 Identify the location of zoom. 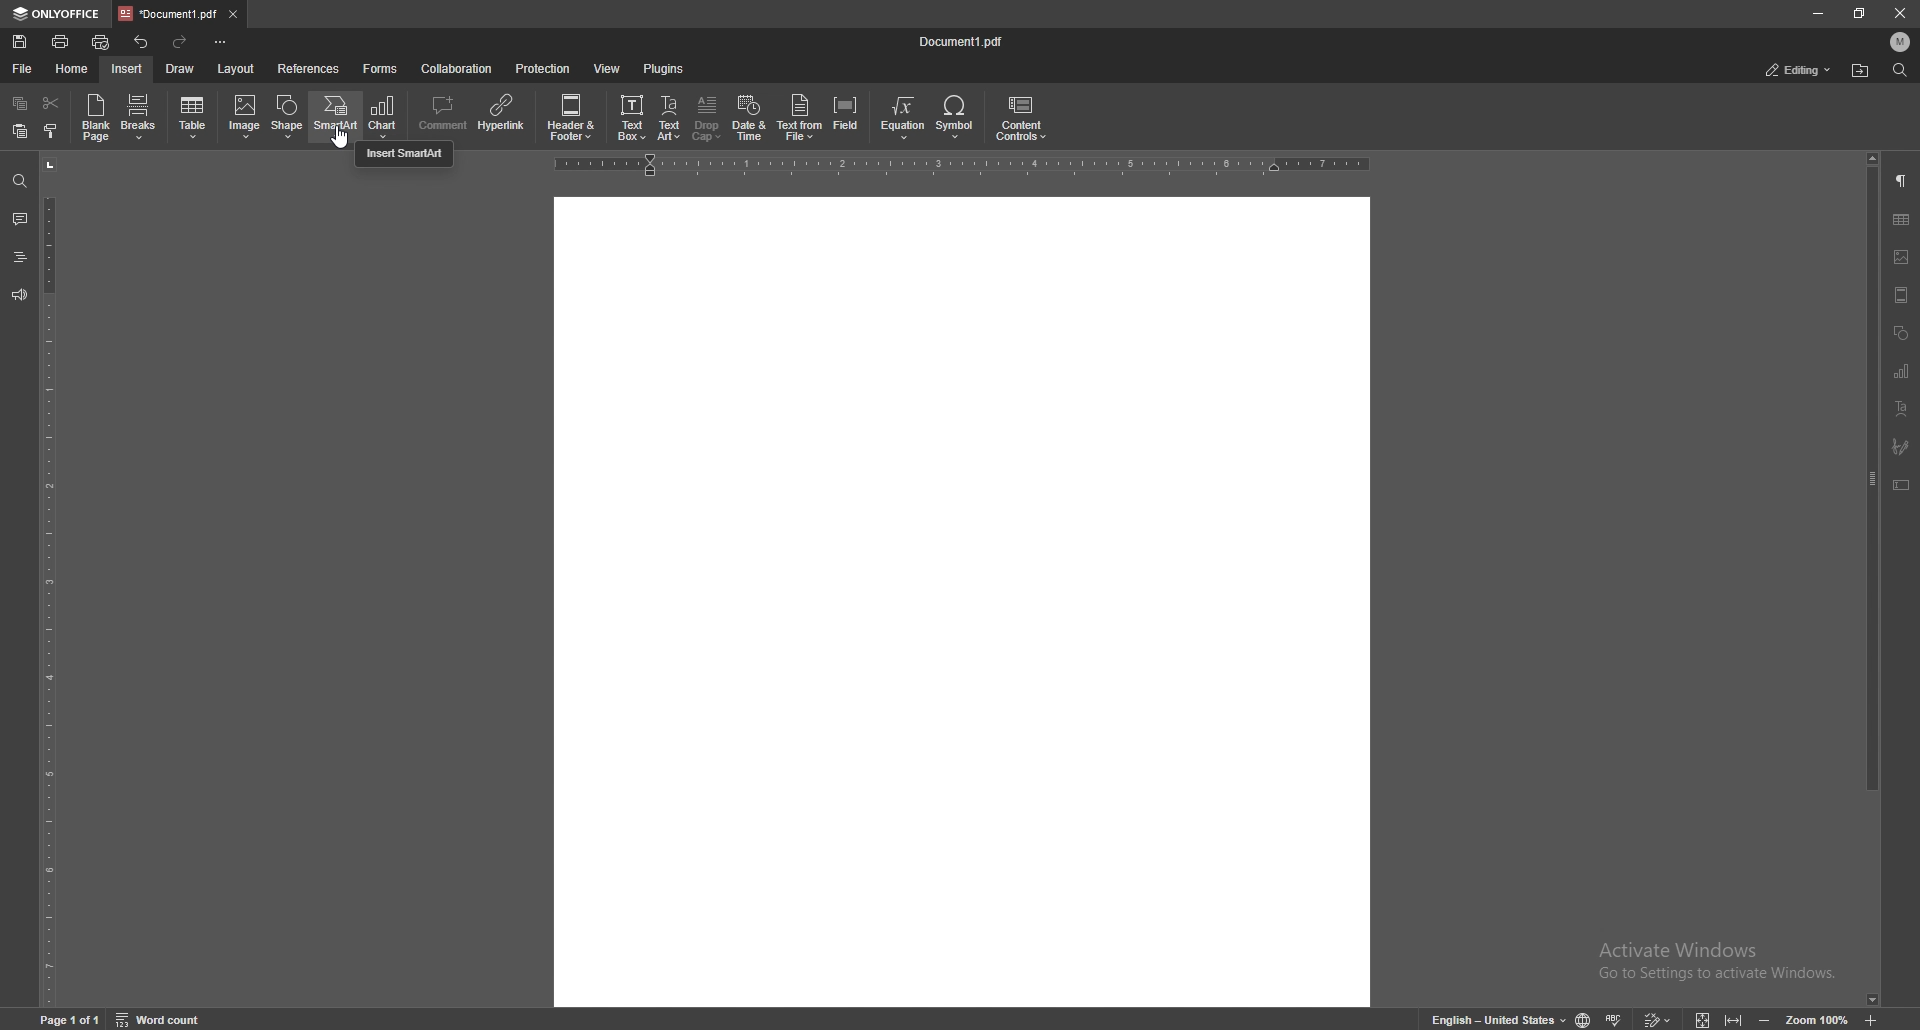
(1818, 1017).